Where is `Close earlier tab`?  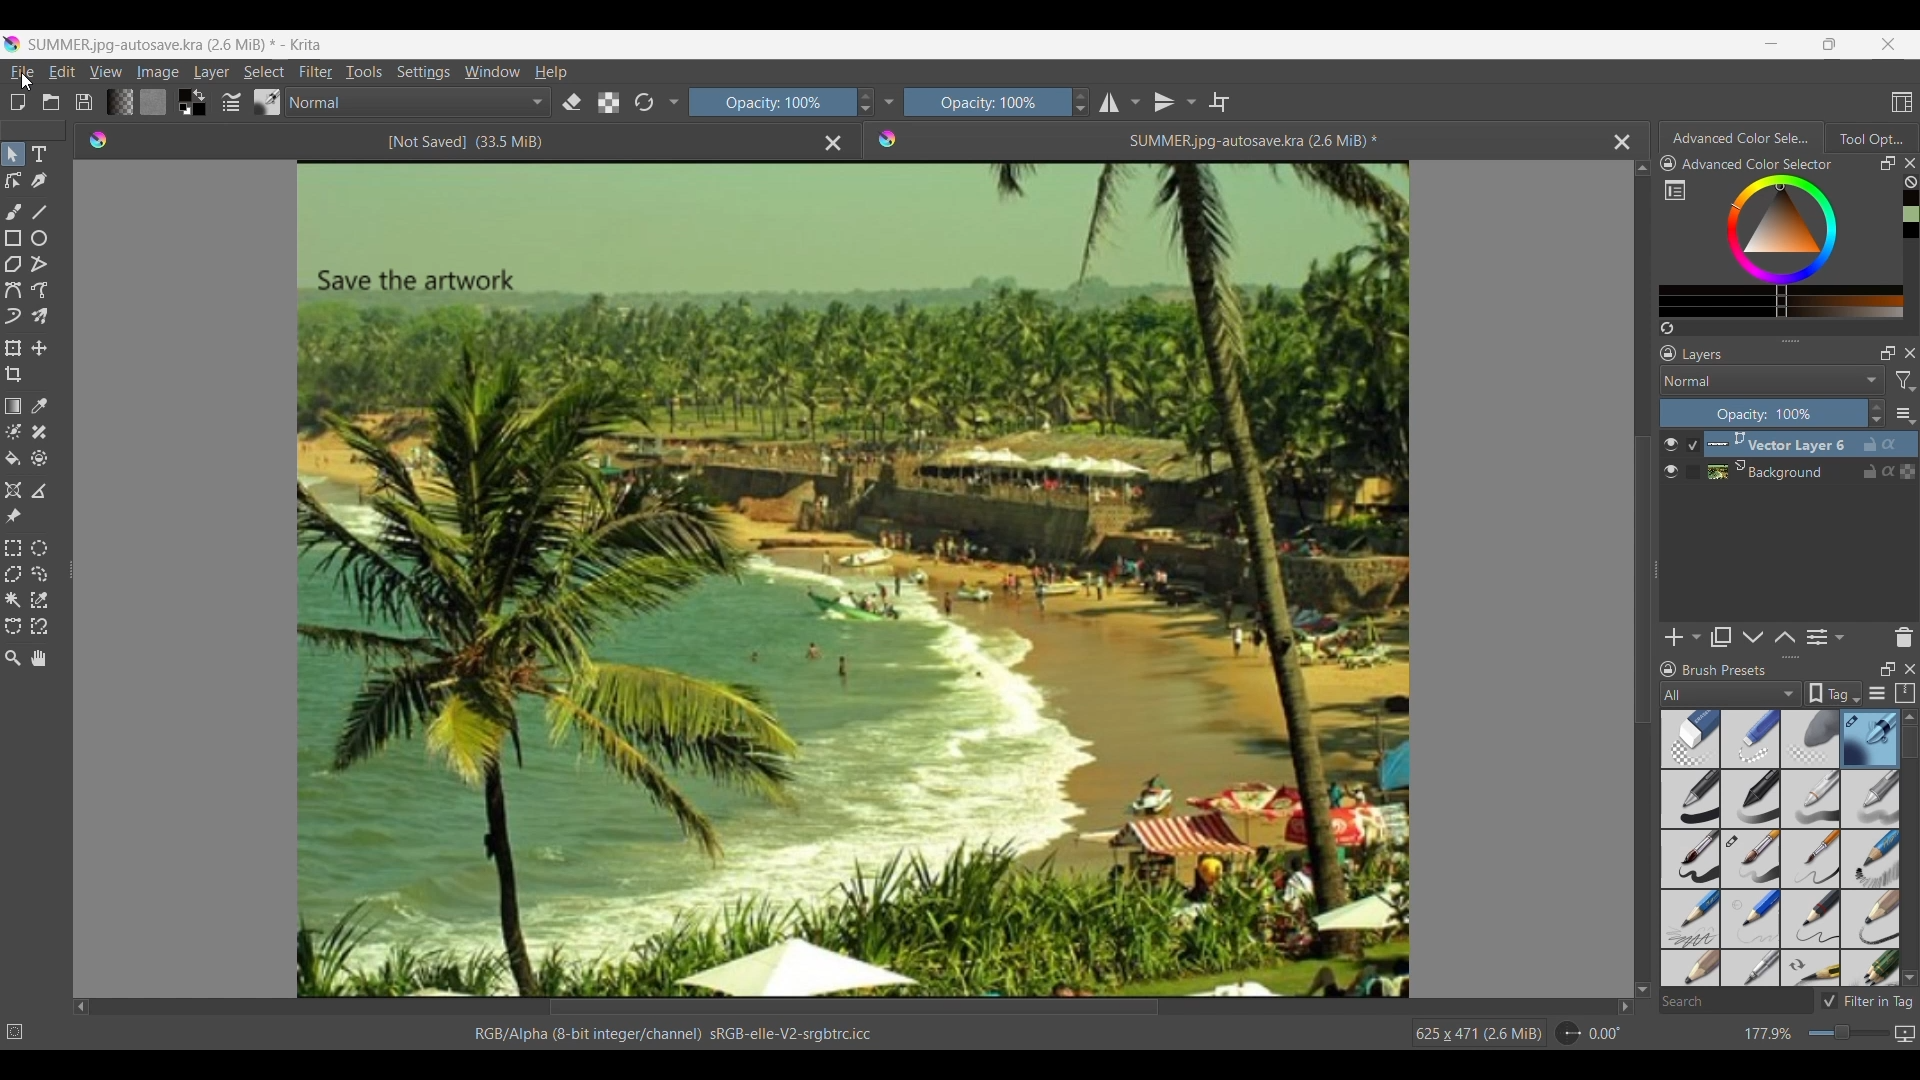 Close earlier tab is located at coordinates (833, 144).